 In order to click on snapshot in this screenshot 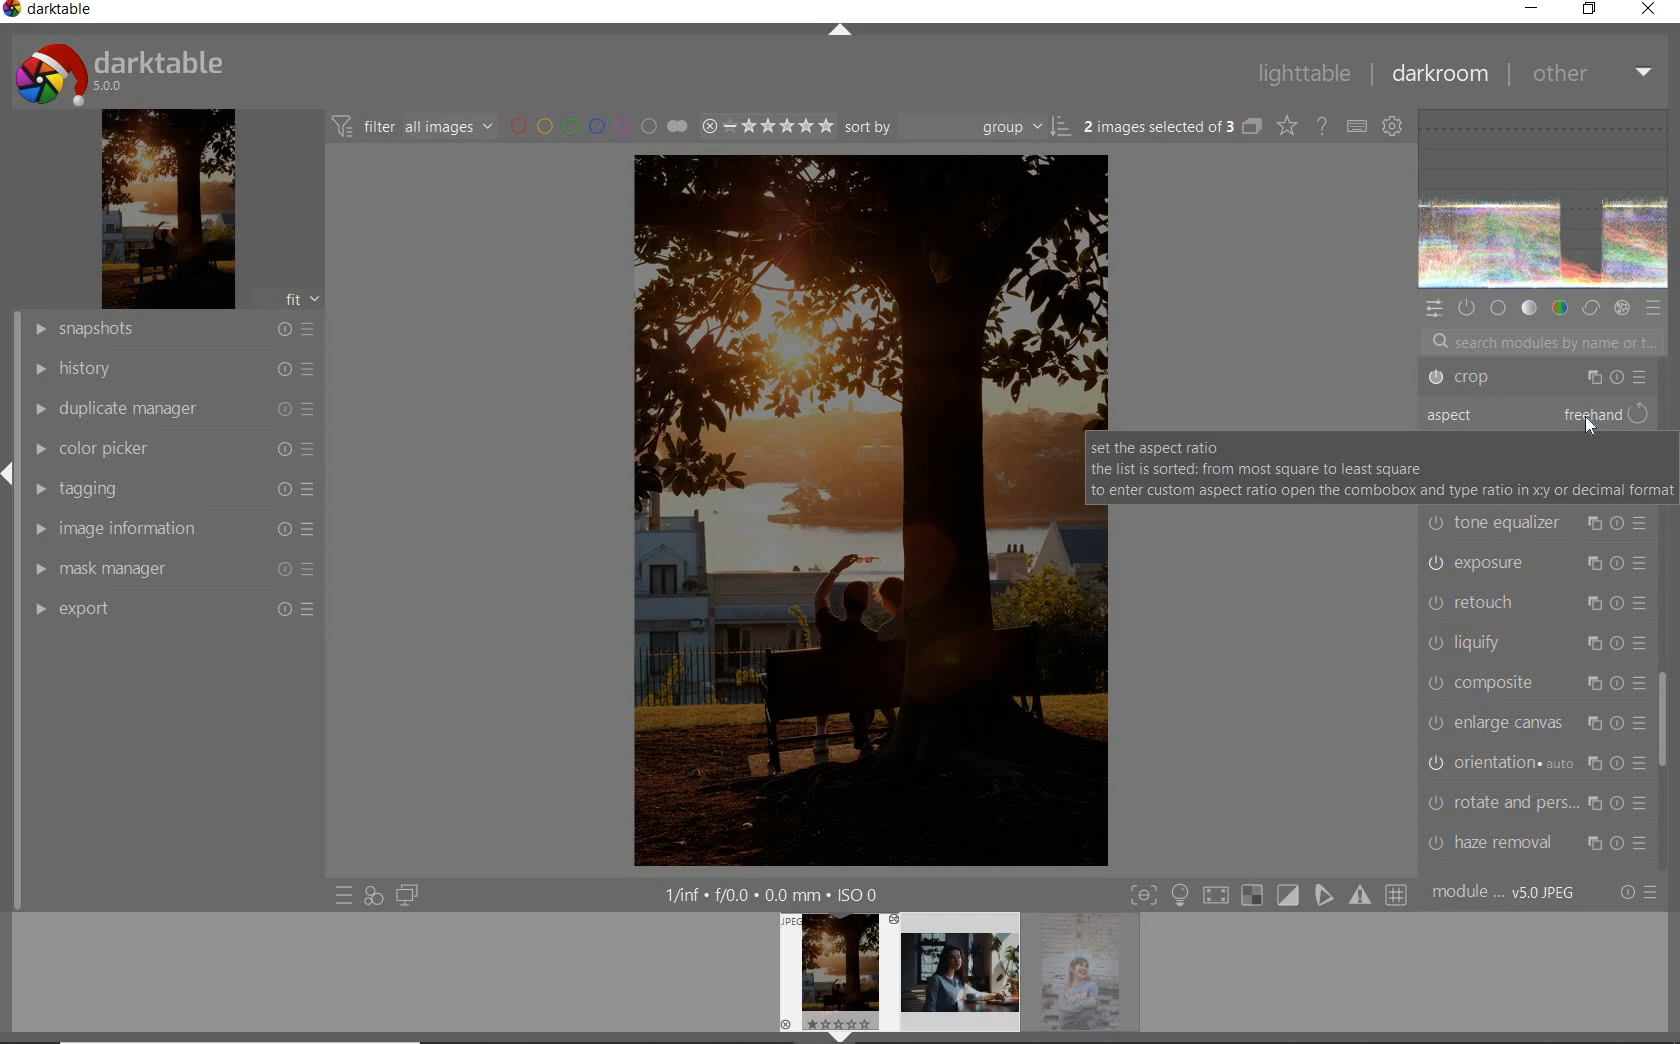, I will do `click(173, 331)`.